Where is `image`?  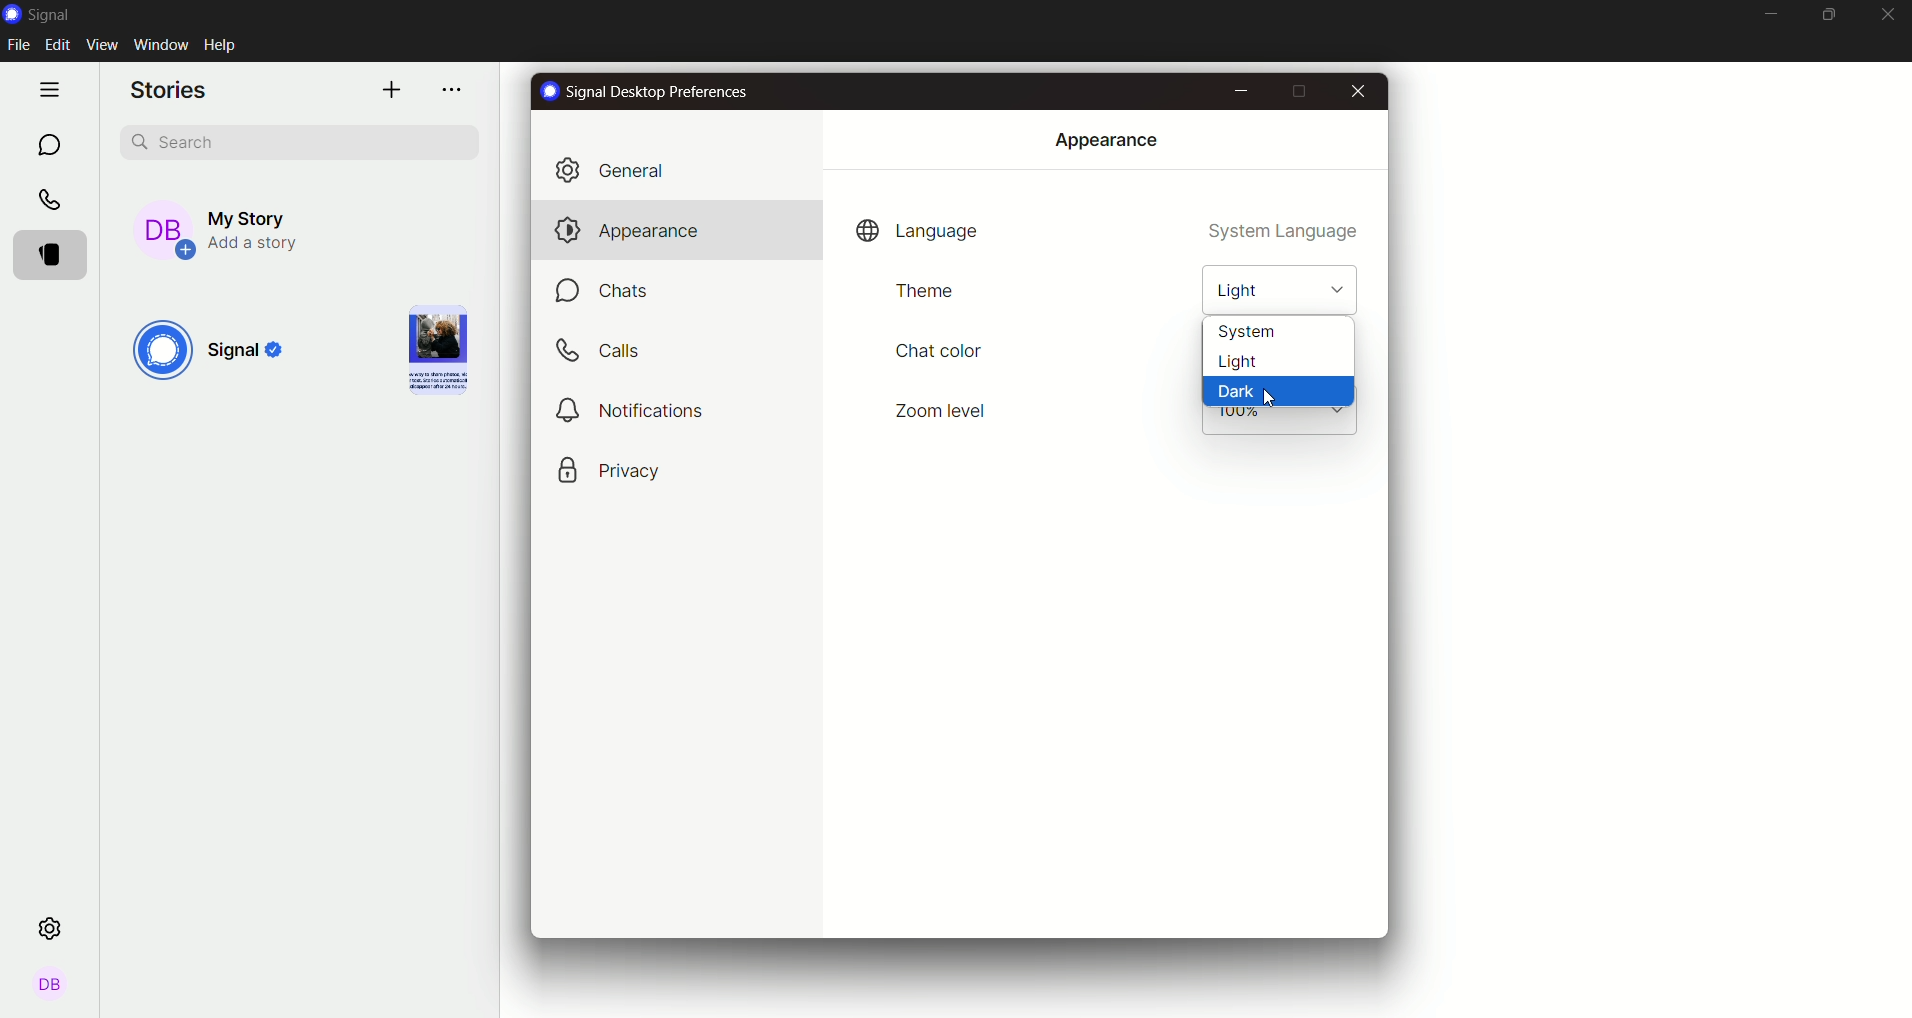 image is located at coordinates (432, 349).